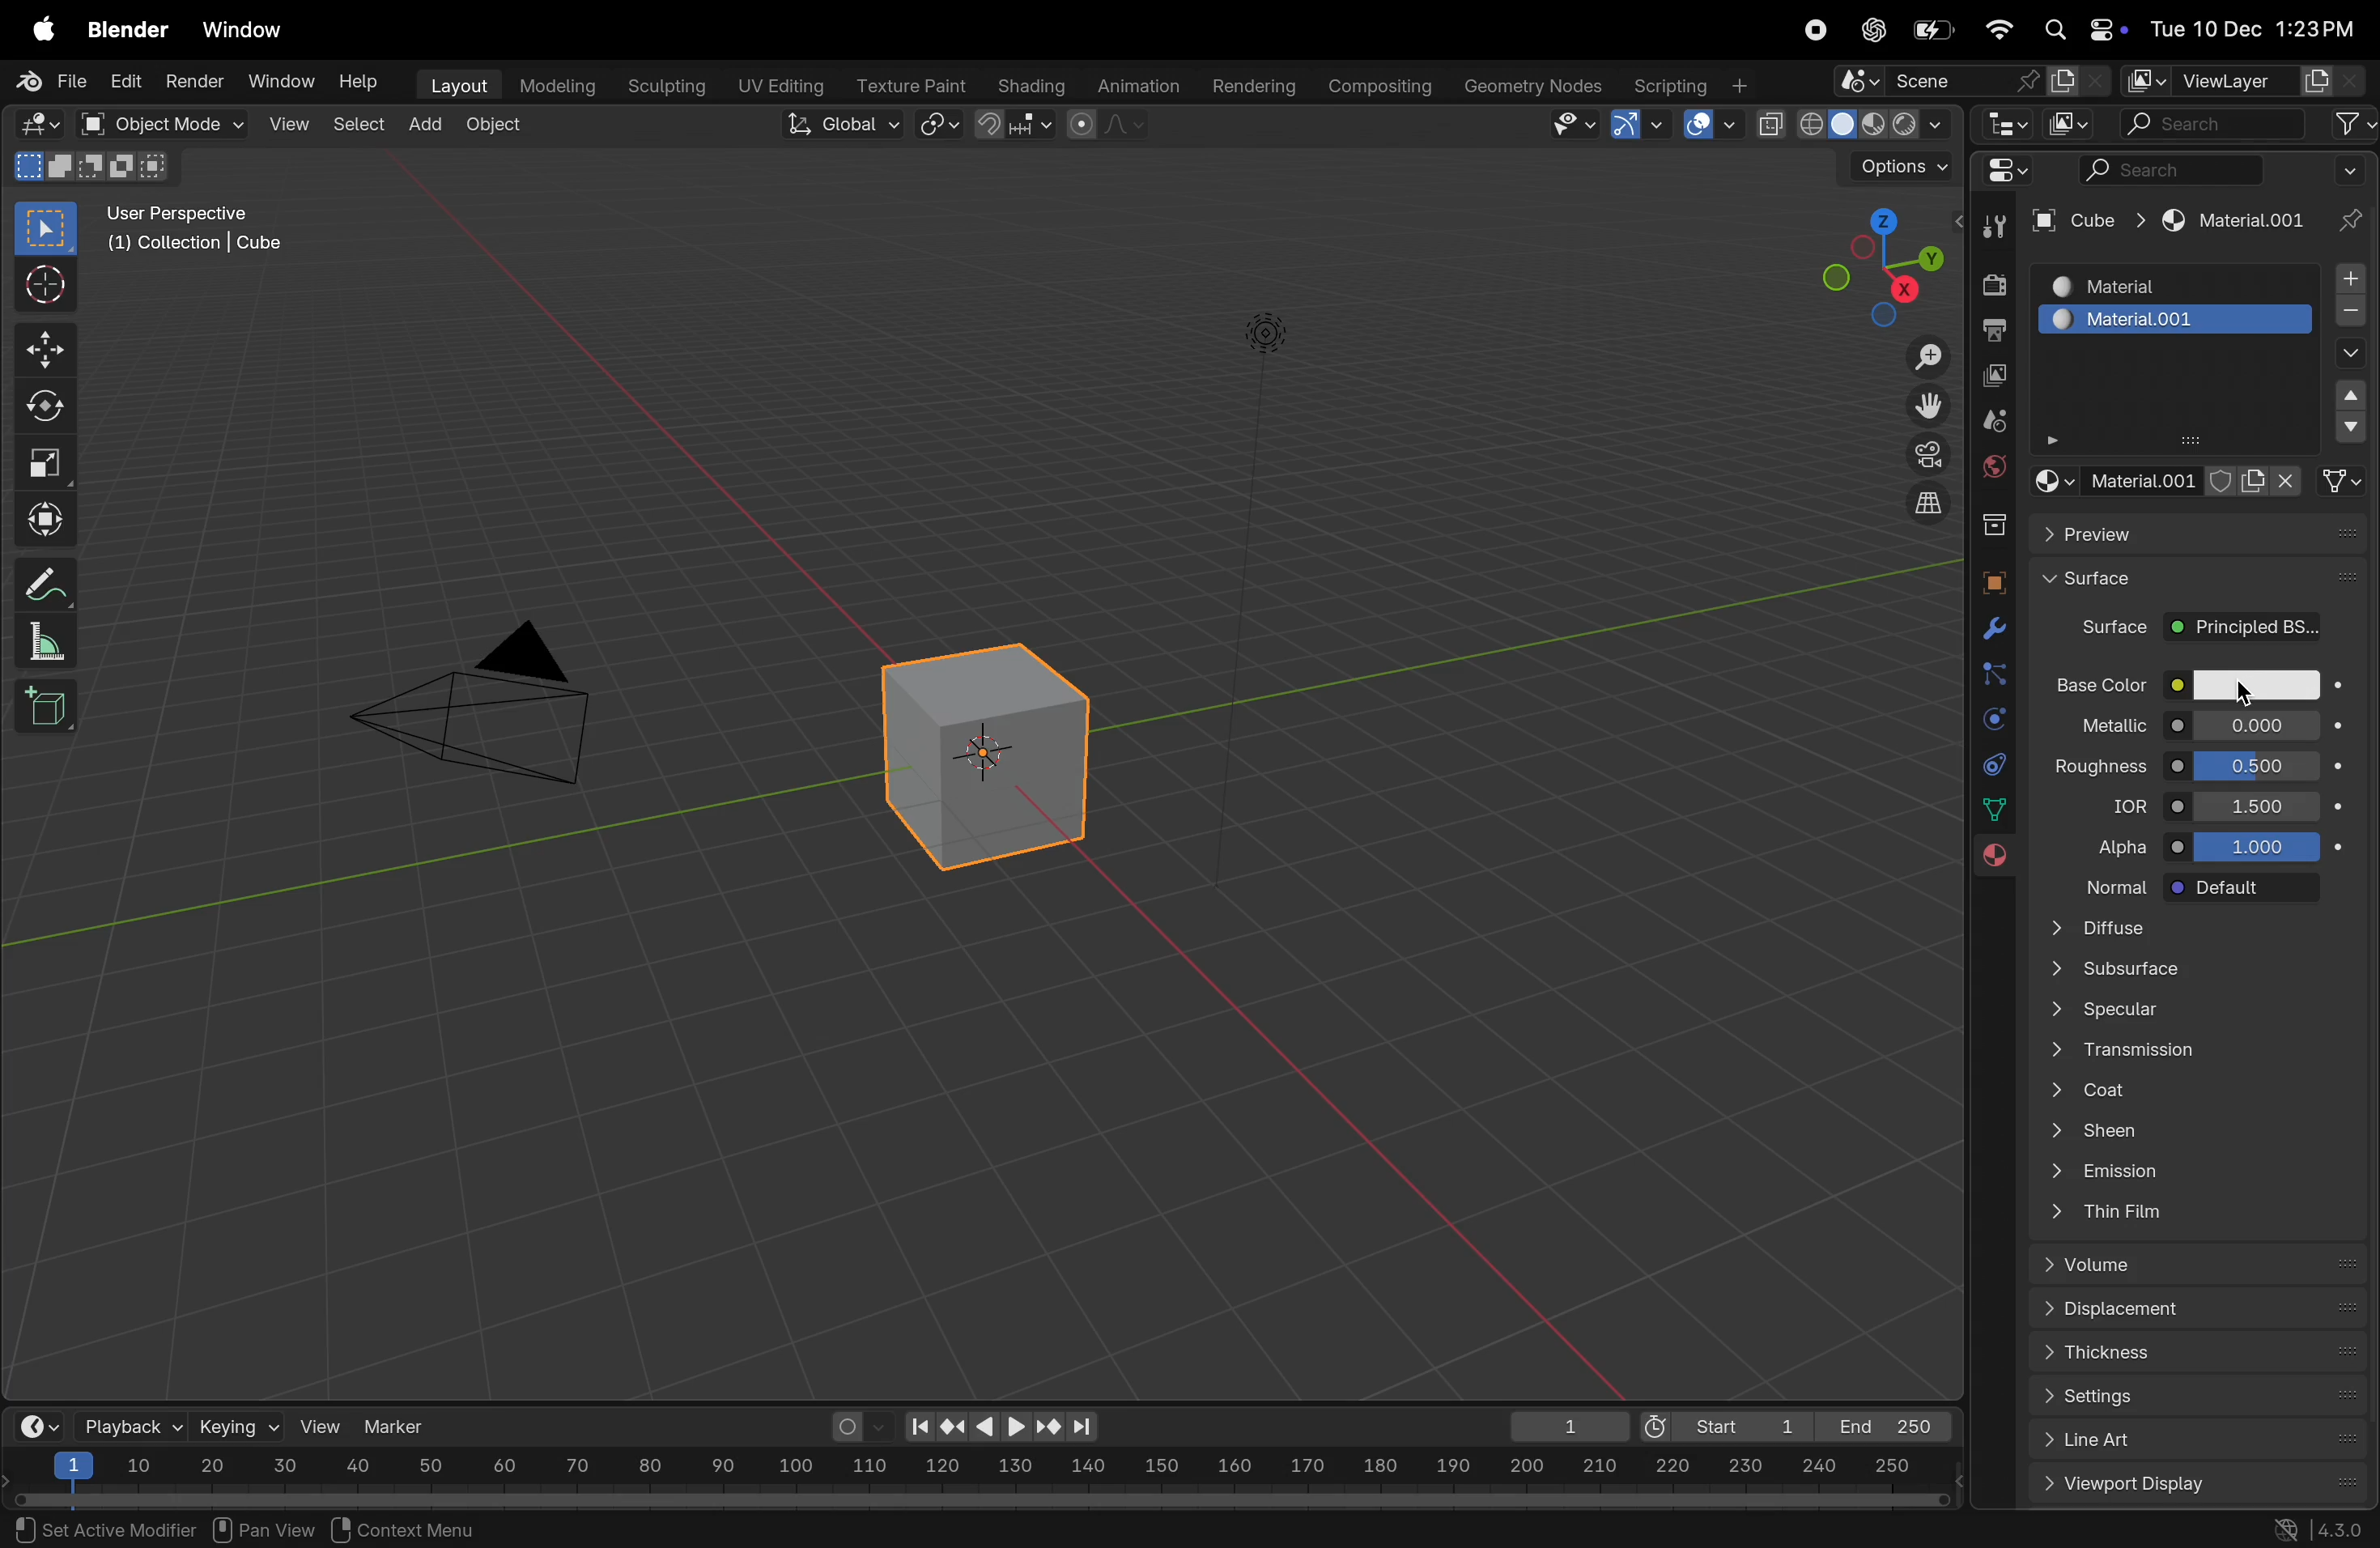 The image size is (2380, 1548). What do you see at coordinates (1852, 119) in the screenshot?
I see `viewport shading` at bounding box center [1852, 119].